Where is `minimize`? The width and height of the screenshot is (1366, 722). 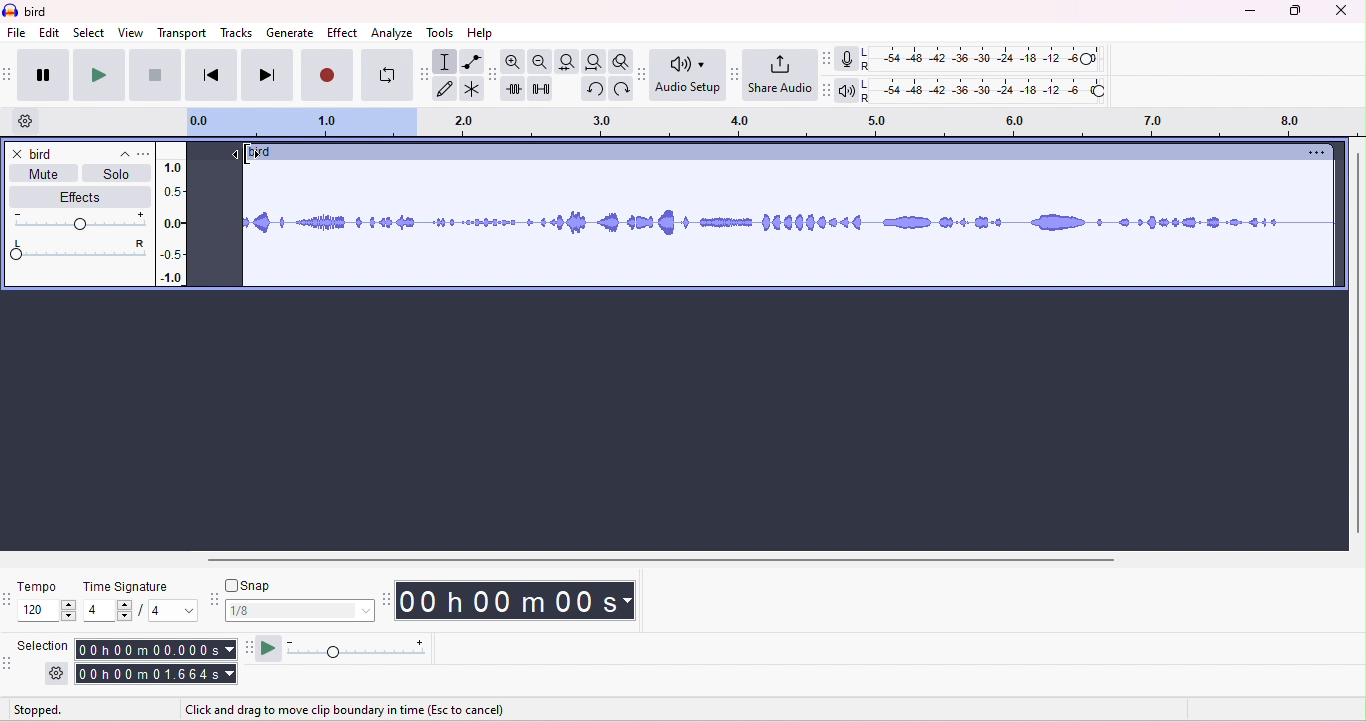
minimize is located at coordinates (1247, 12).